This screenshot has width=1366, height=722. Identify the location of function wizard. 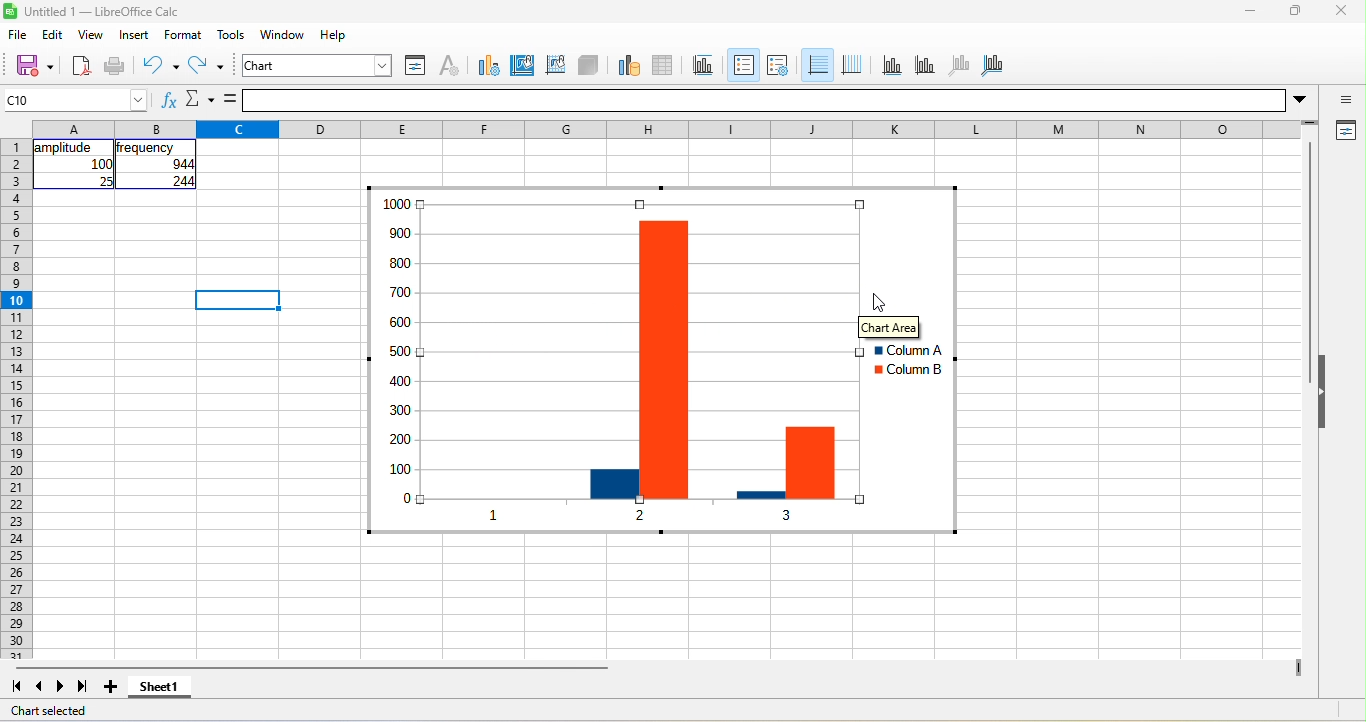
(167, 103).